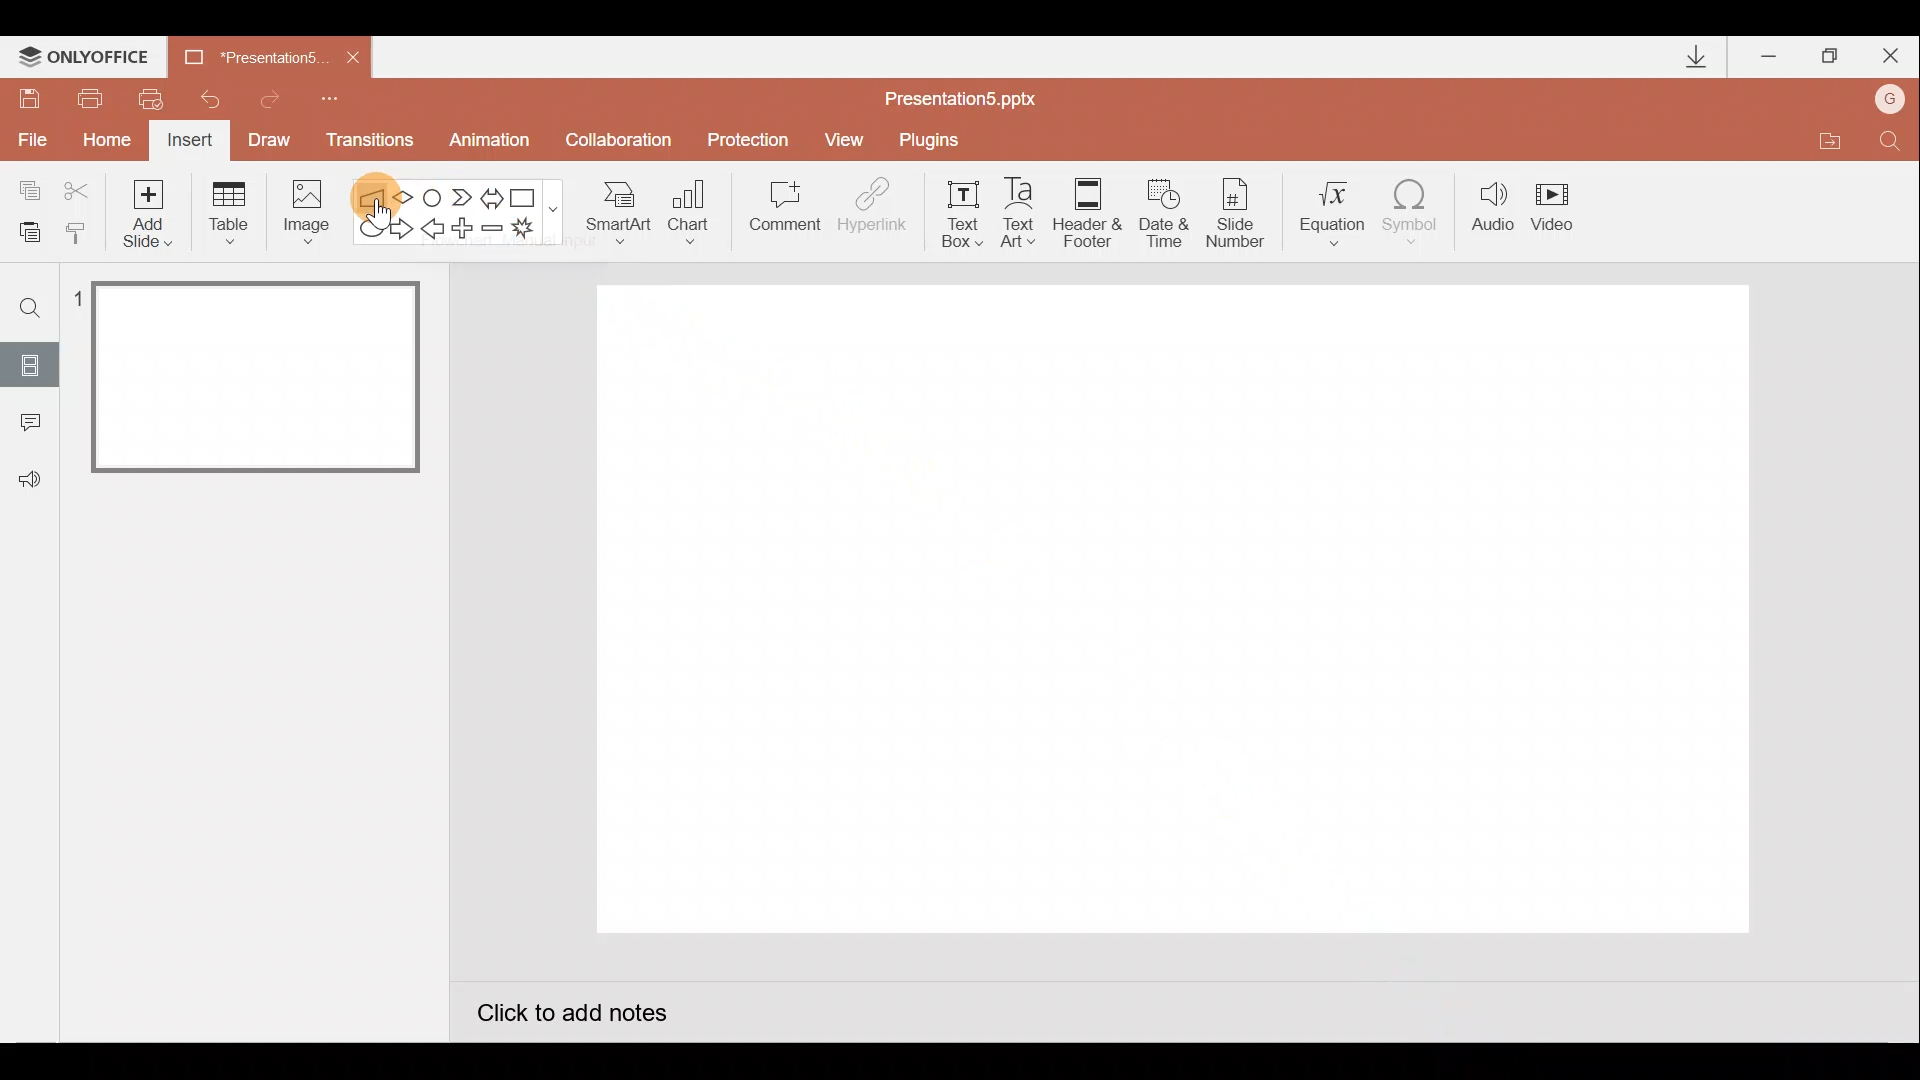 The width and height of the screenshot is (1920, 1080). I want to click on Paste, so click(24, 230).